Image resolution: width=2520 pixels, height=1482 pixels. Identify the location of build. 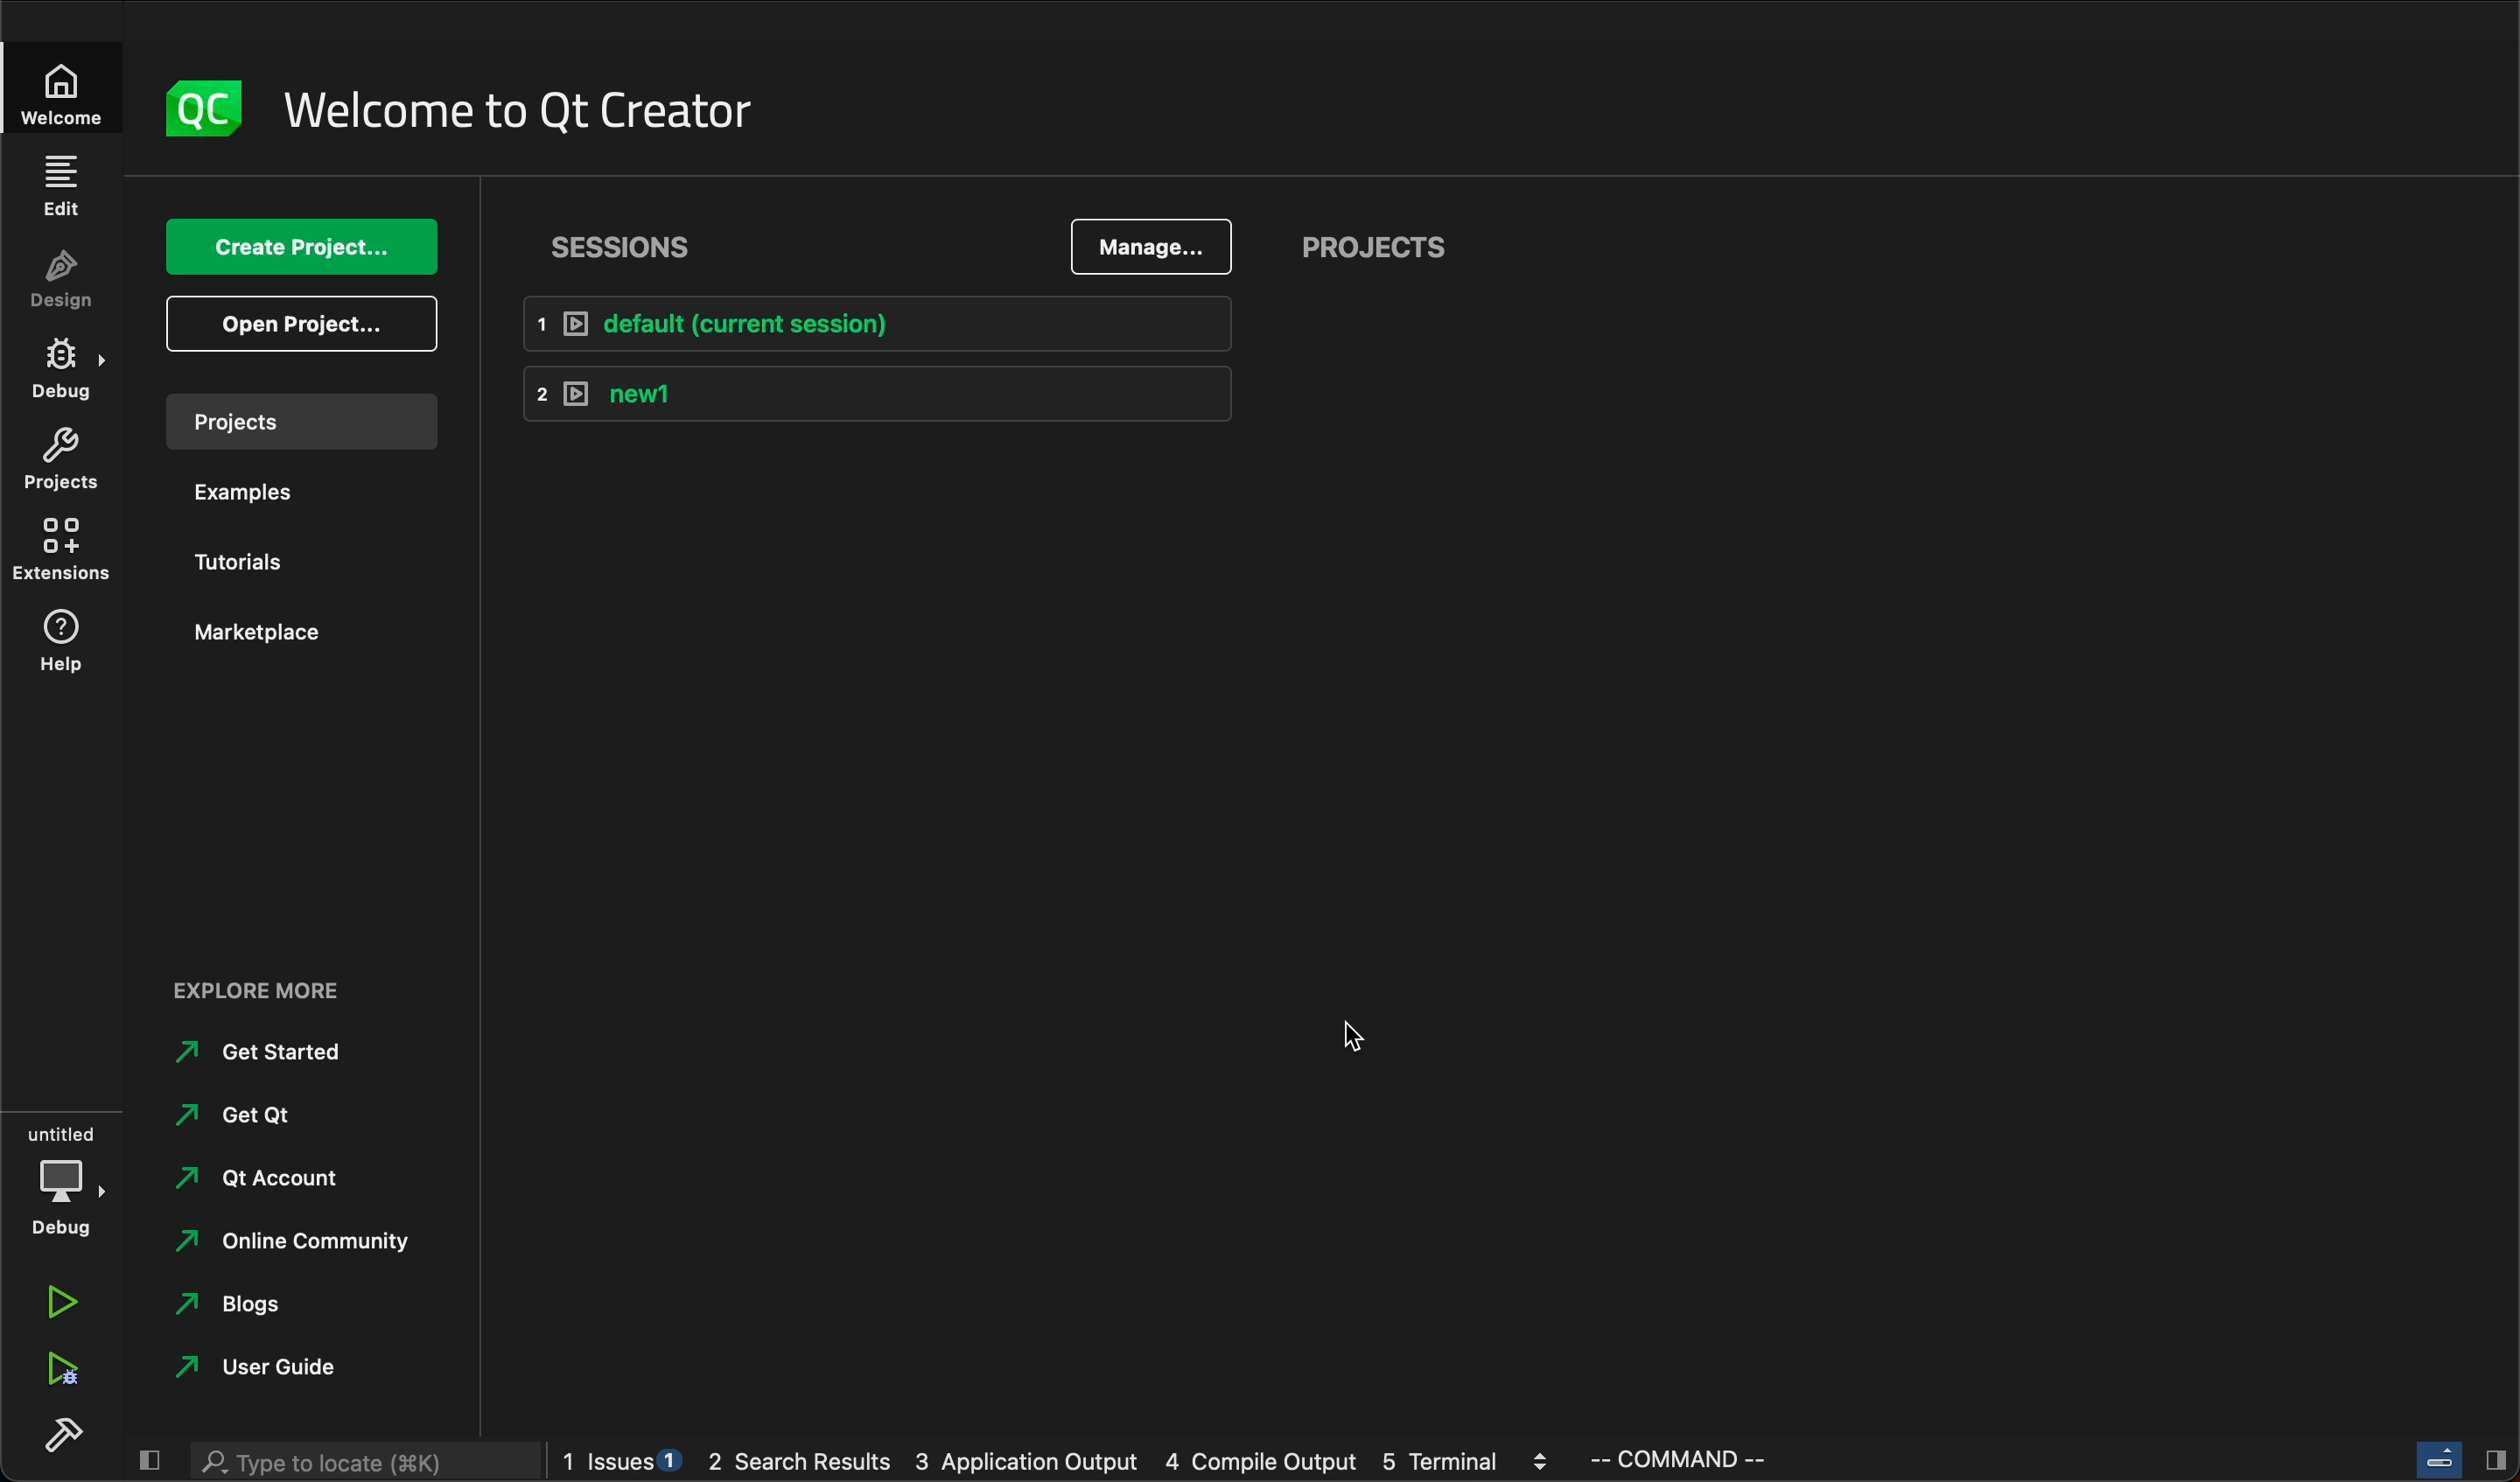
(60, 1434).